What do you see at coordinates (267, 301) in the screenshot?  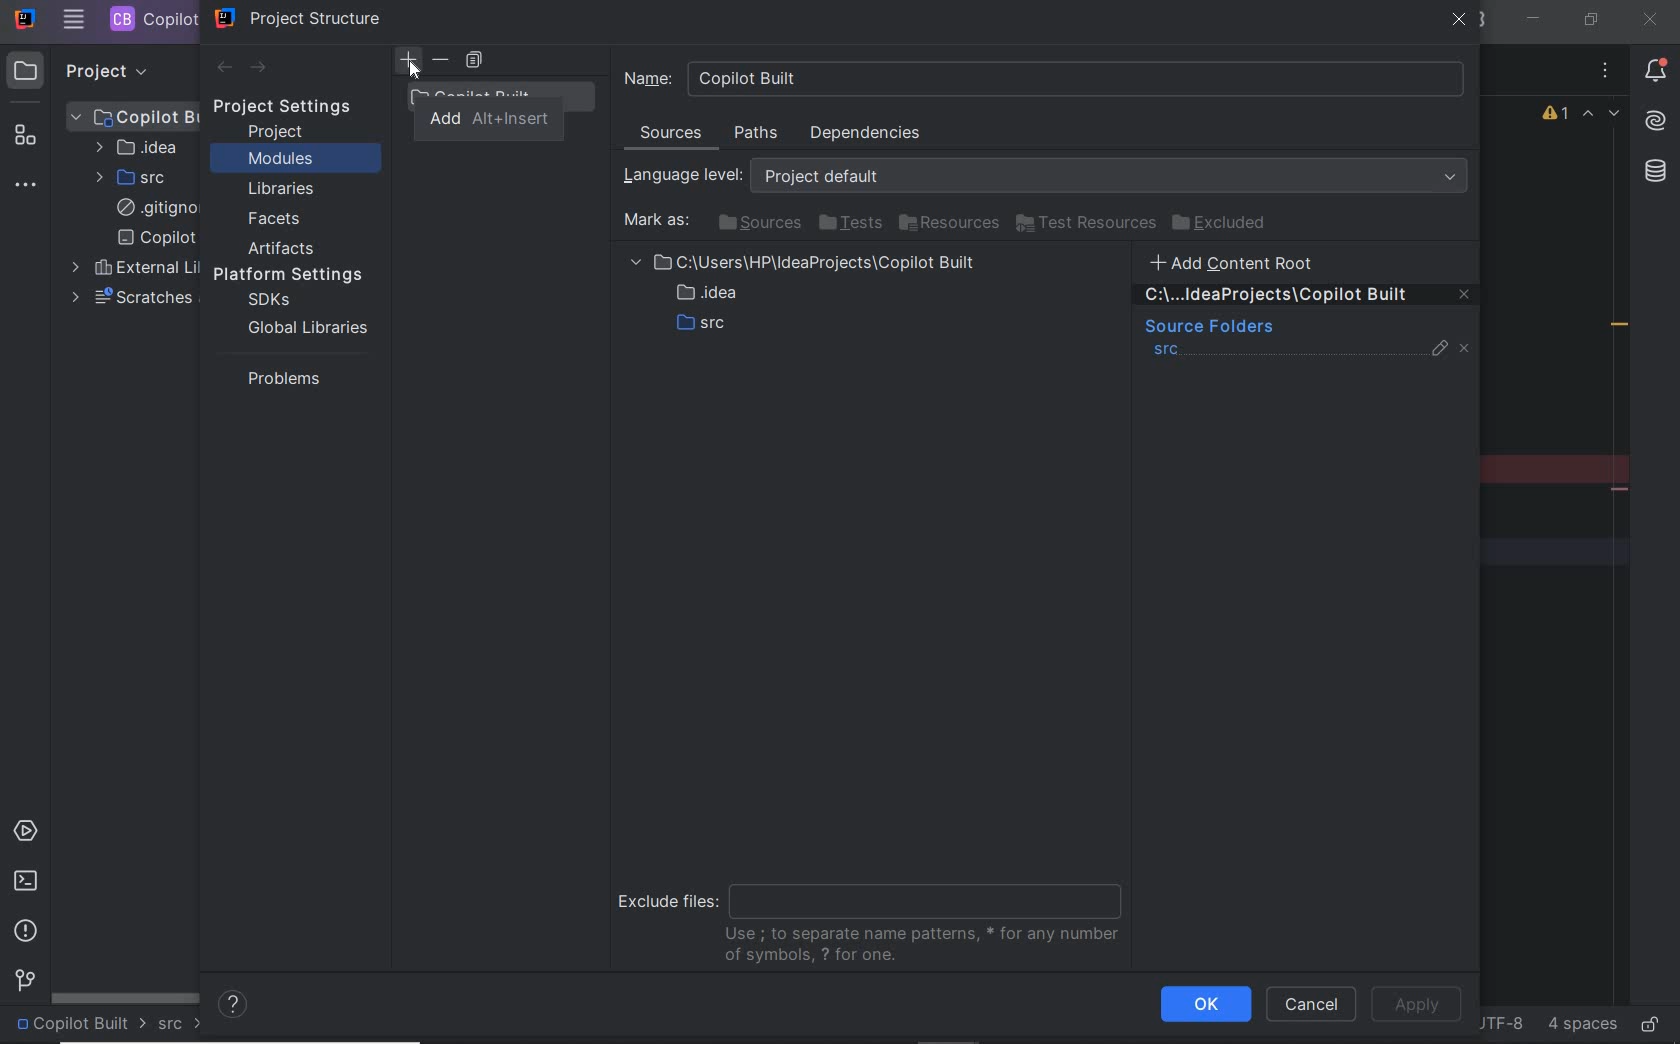 I see `sdks` at bounding box center [267, 301].